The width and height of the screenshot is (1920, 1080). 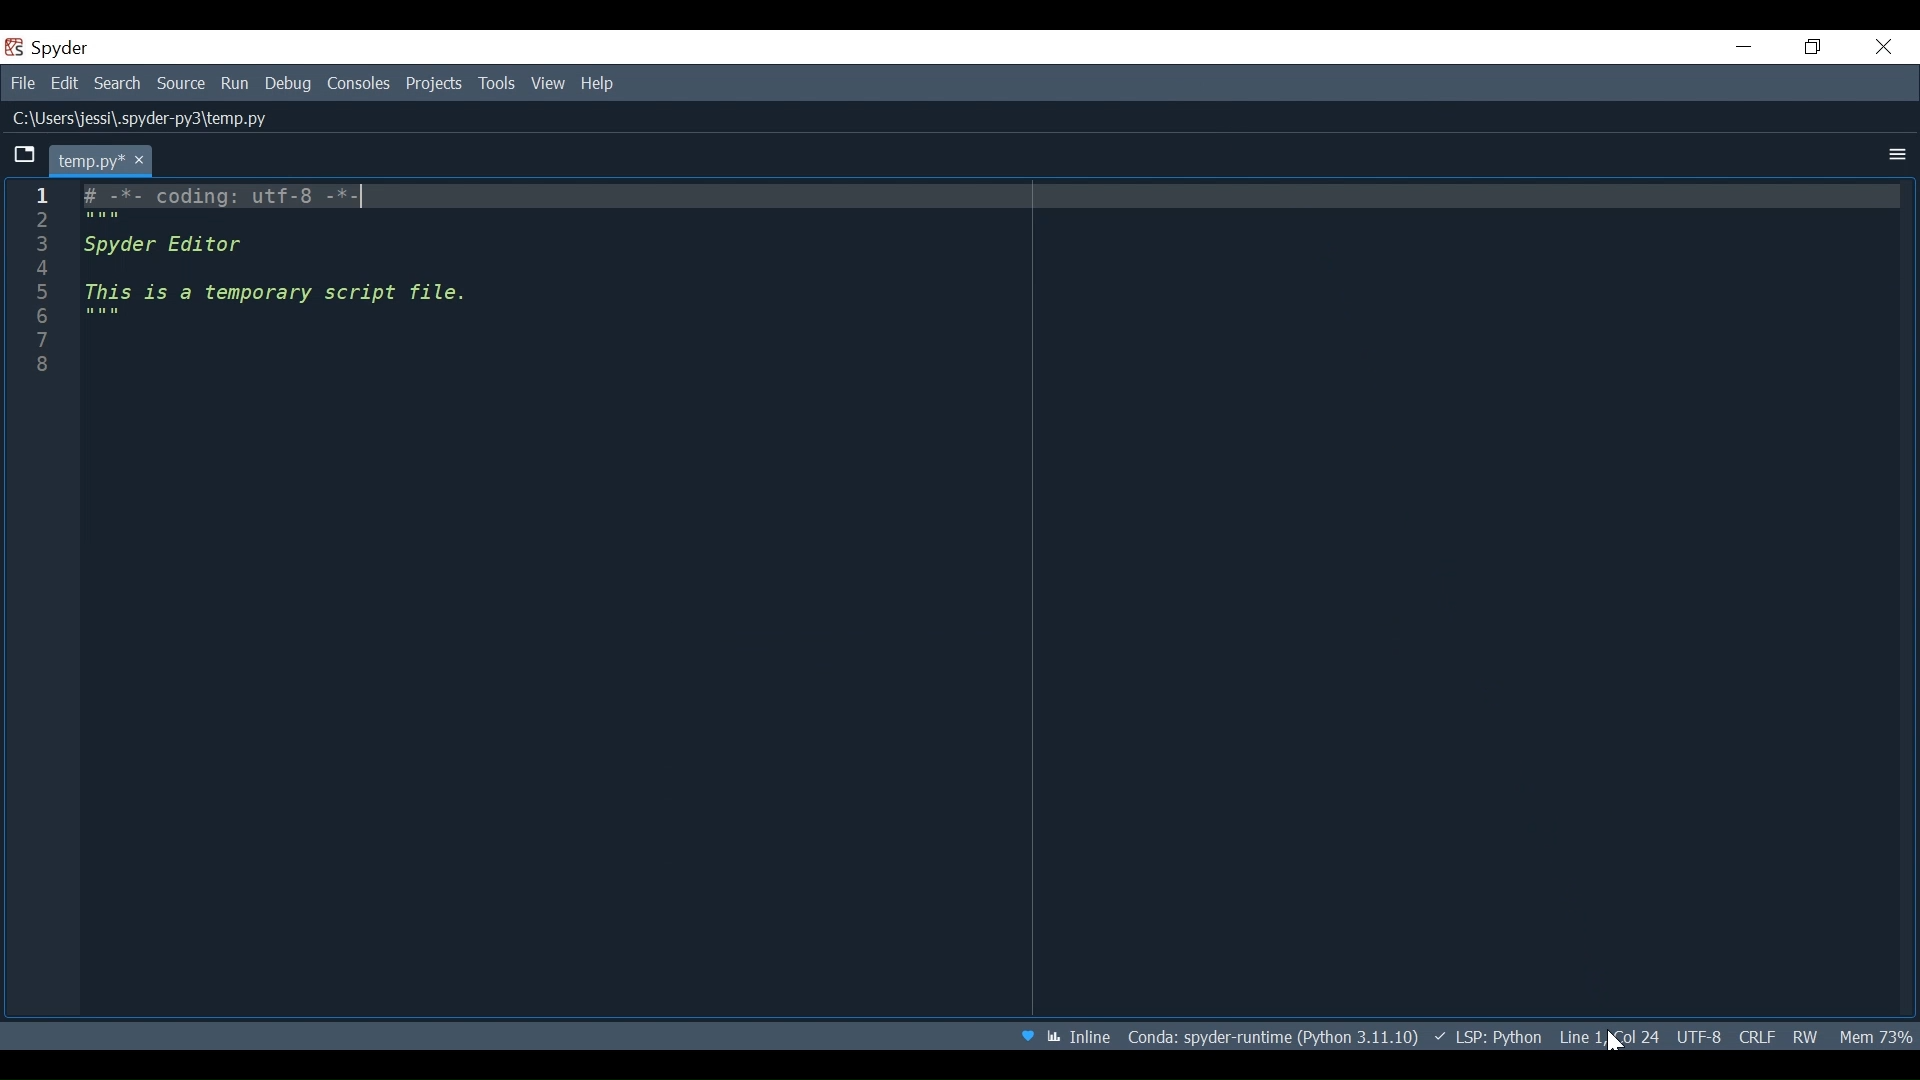 What do you see at coordinates (495, 83) in the screenshot?
I see `Tools` at bounding box center [495, 83].